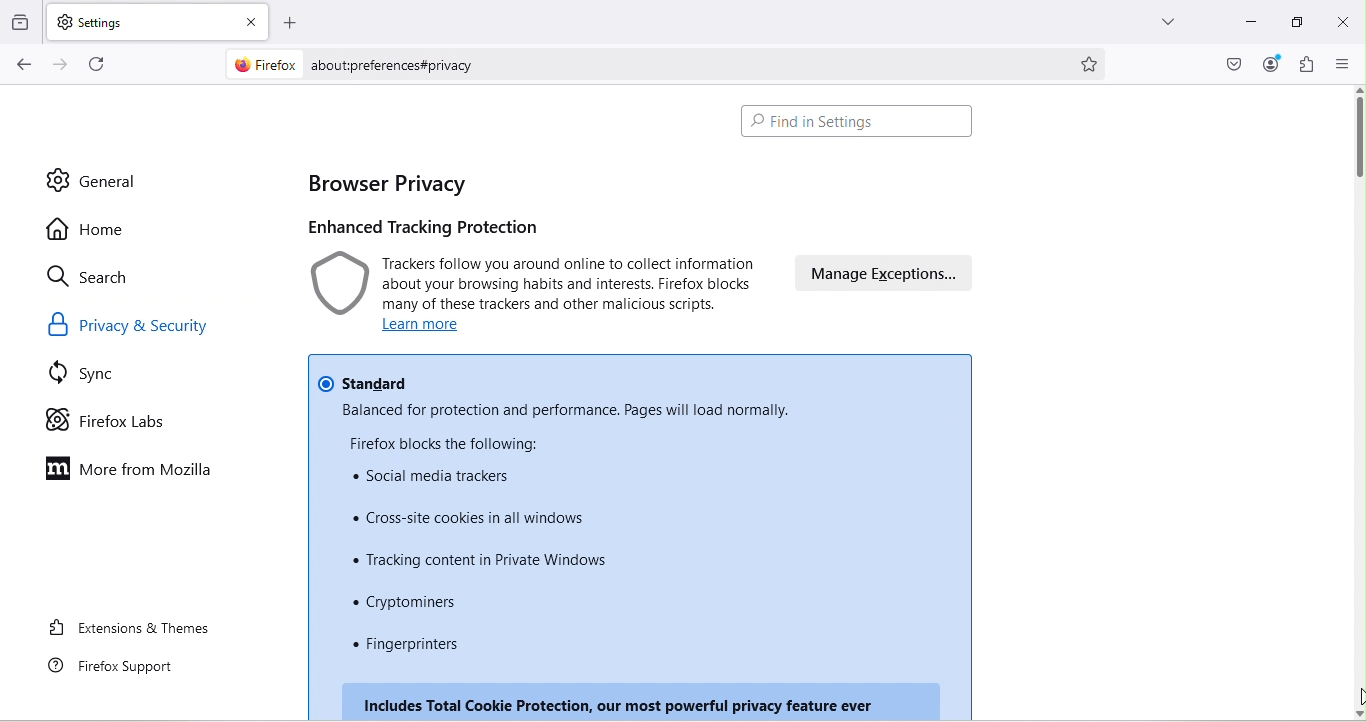  What do you see at coordinates (488, 558) in the screenshot?
I see `« Tracking content in Private Windows` at bounding box center [488, 558].